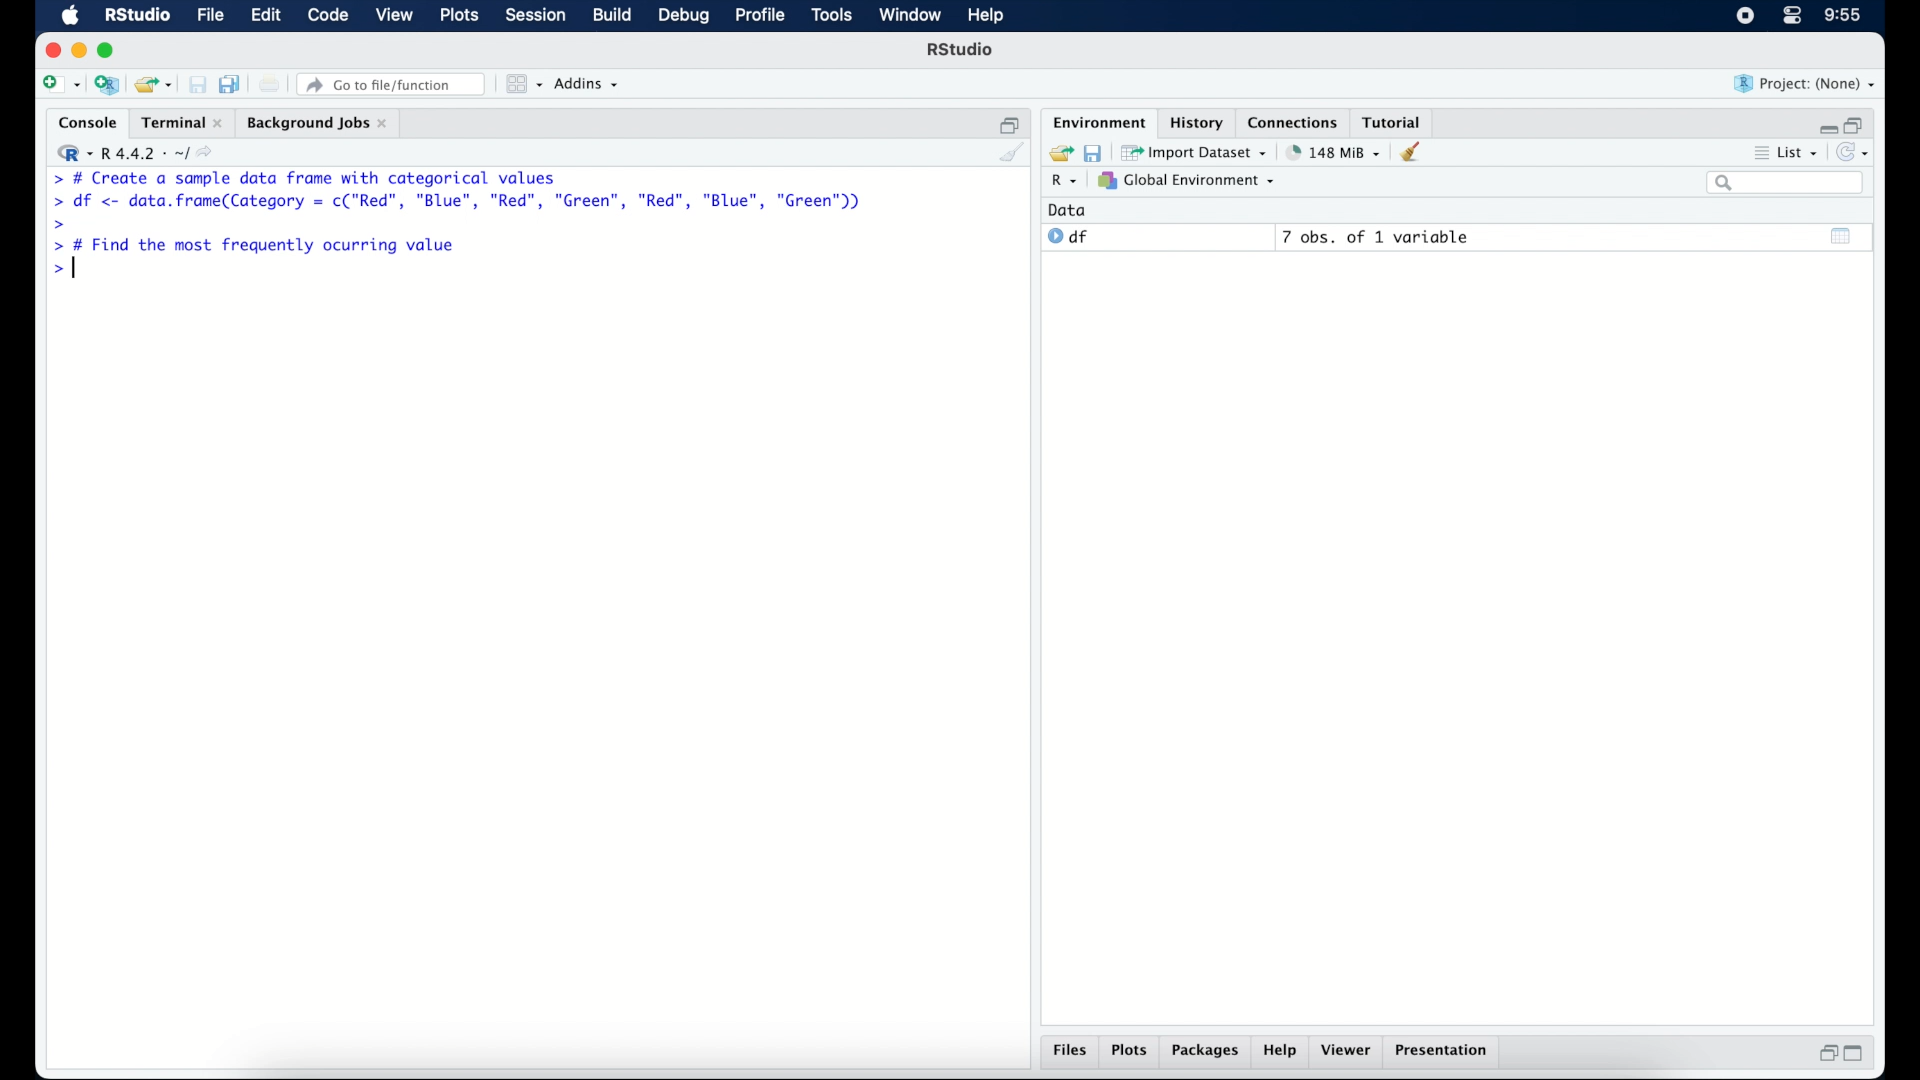 This screenshot has width=1920, height=1080. Describe the element at coordinates (266, 16) in the screenshot. I see `edit` at that location.